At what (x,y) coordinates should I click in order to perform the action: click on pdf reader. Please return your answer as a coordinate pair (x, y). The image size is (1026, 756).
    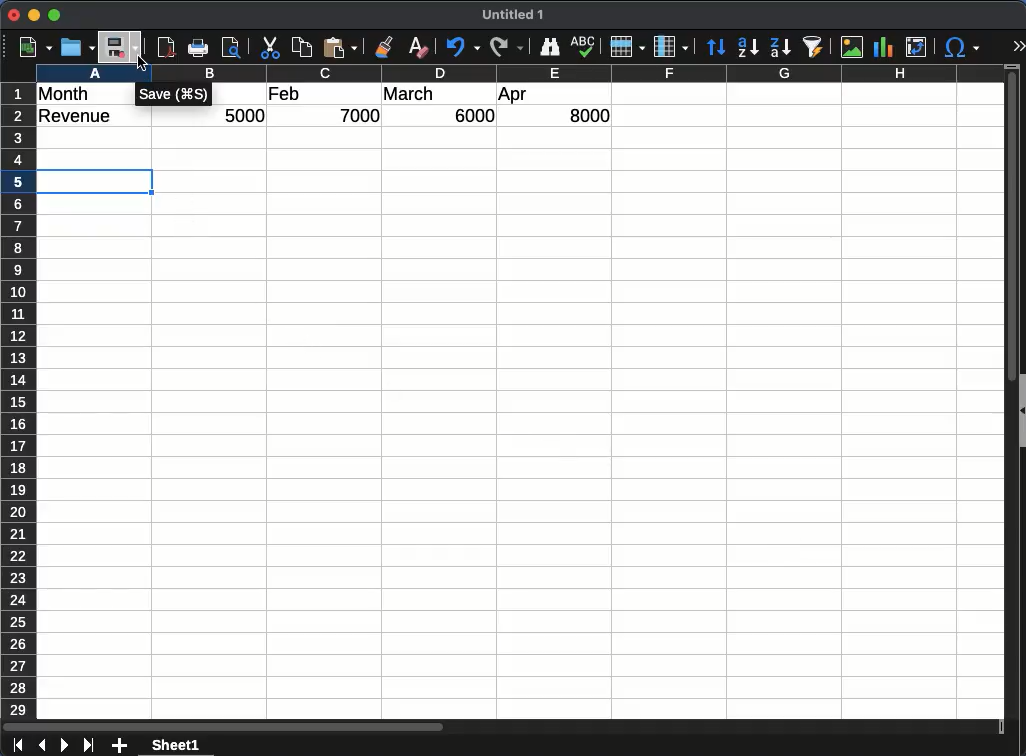
    Looking at the image, I should click on (166, 48).